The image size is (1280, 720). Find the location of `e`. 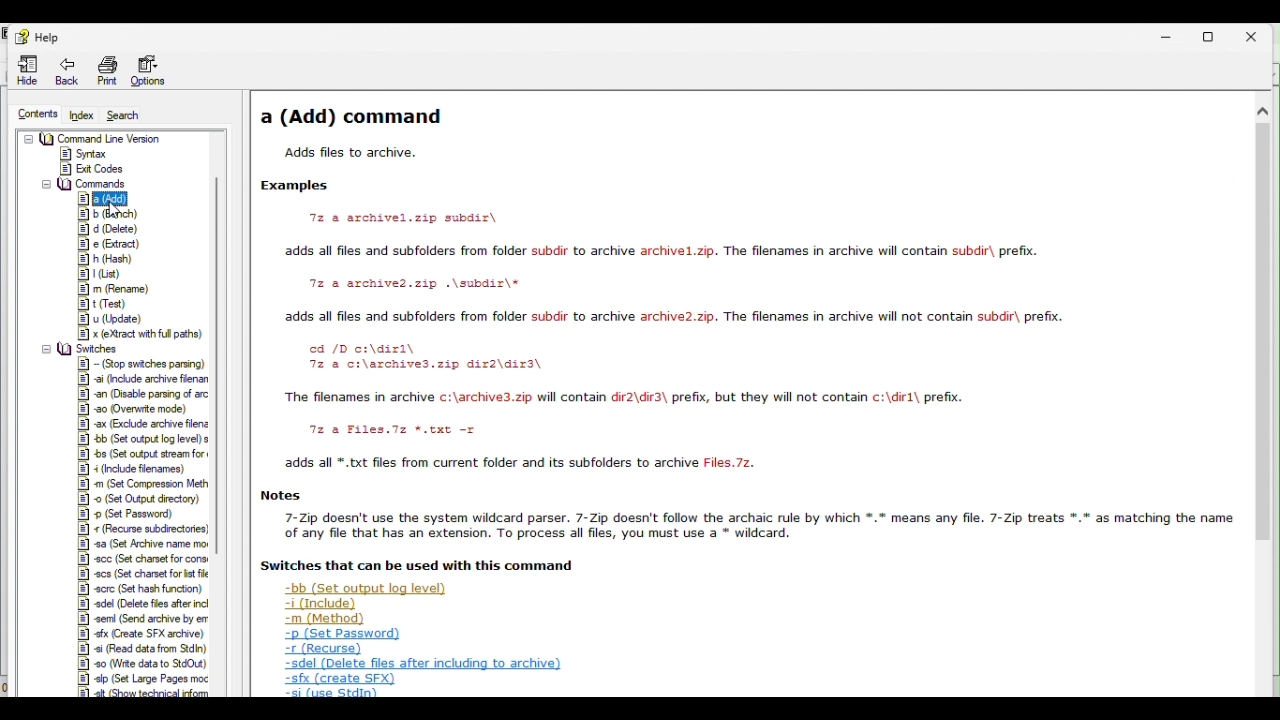

e is located at coordinates (108, 244).